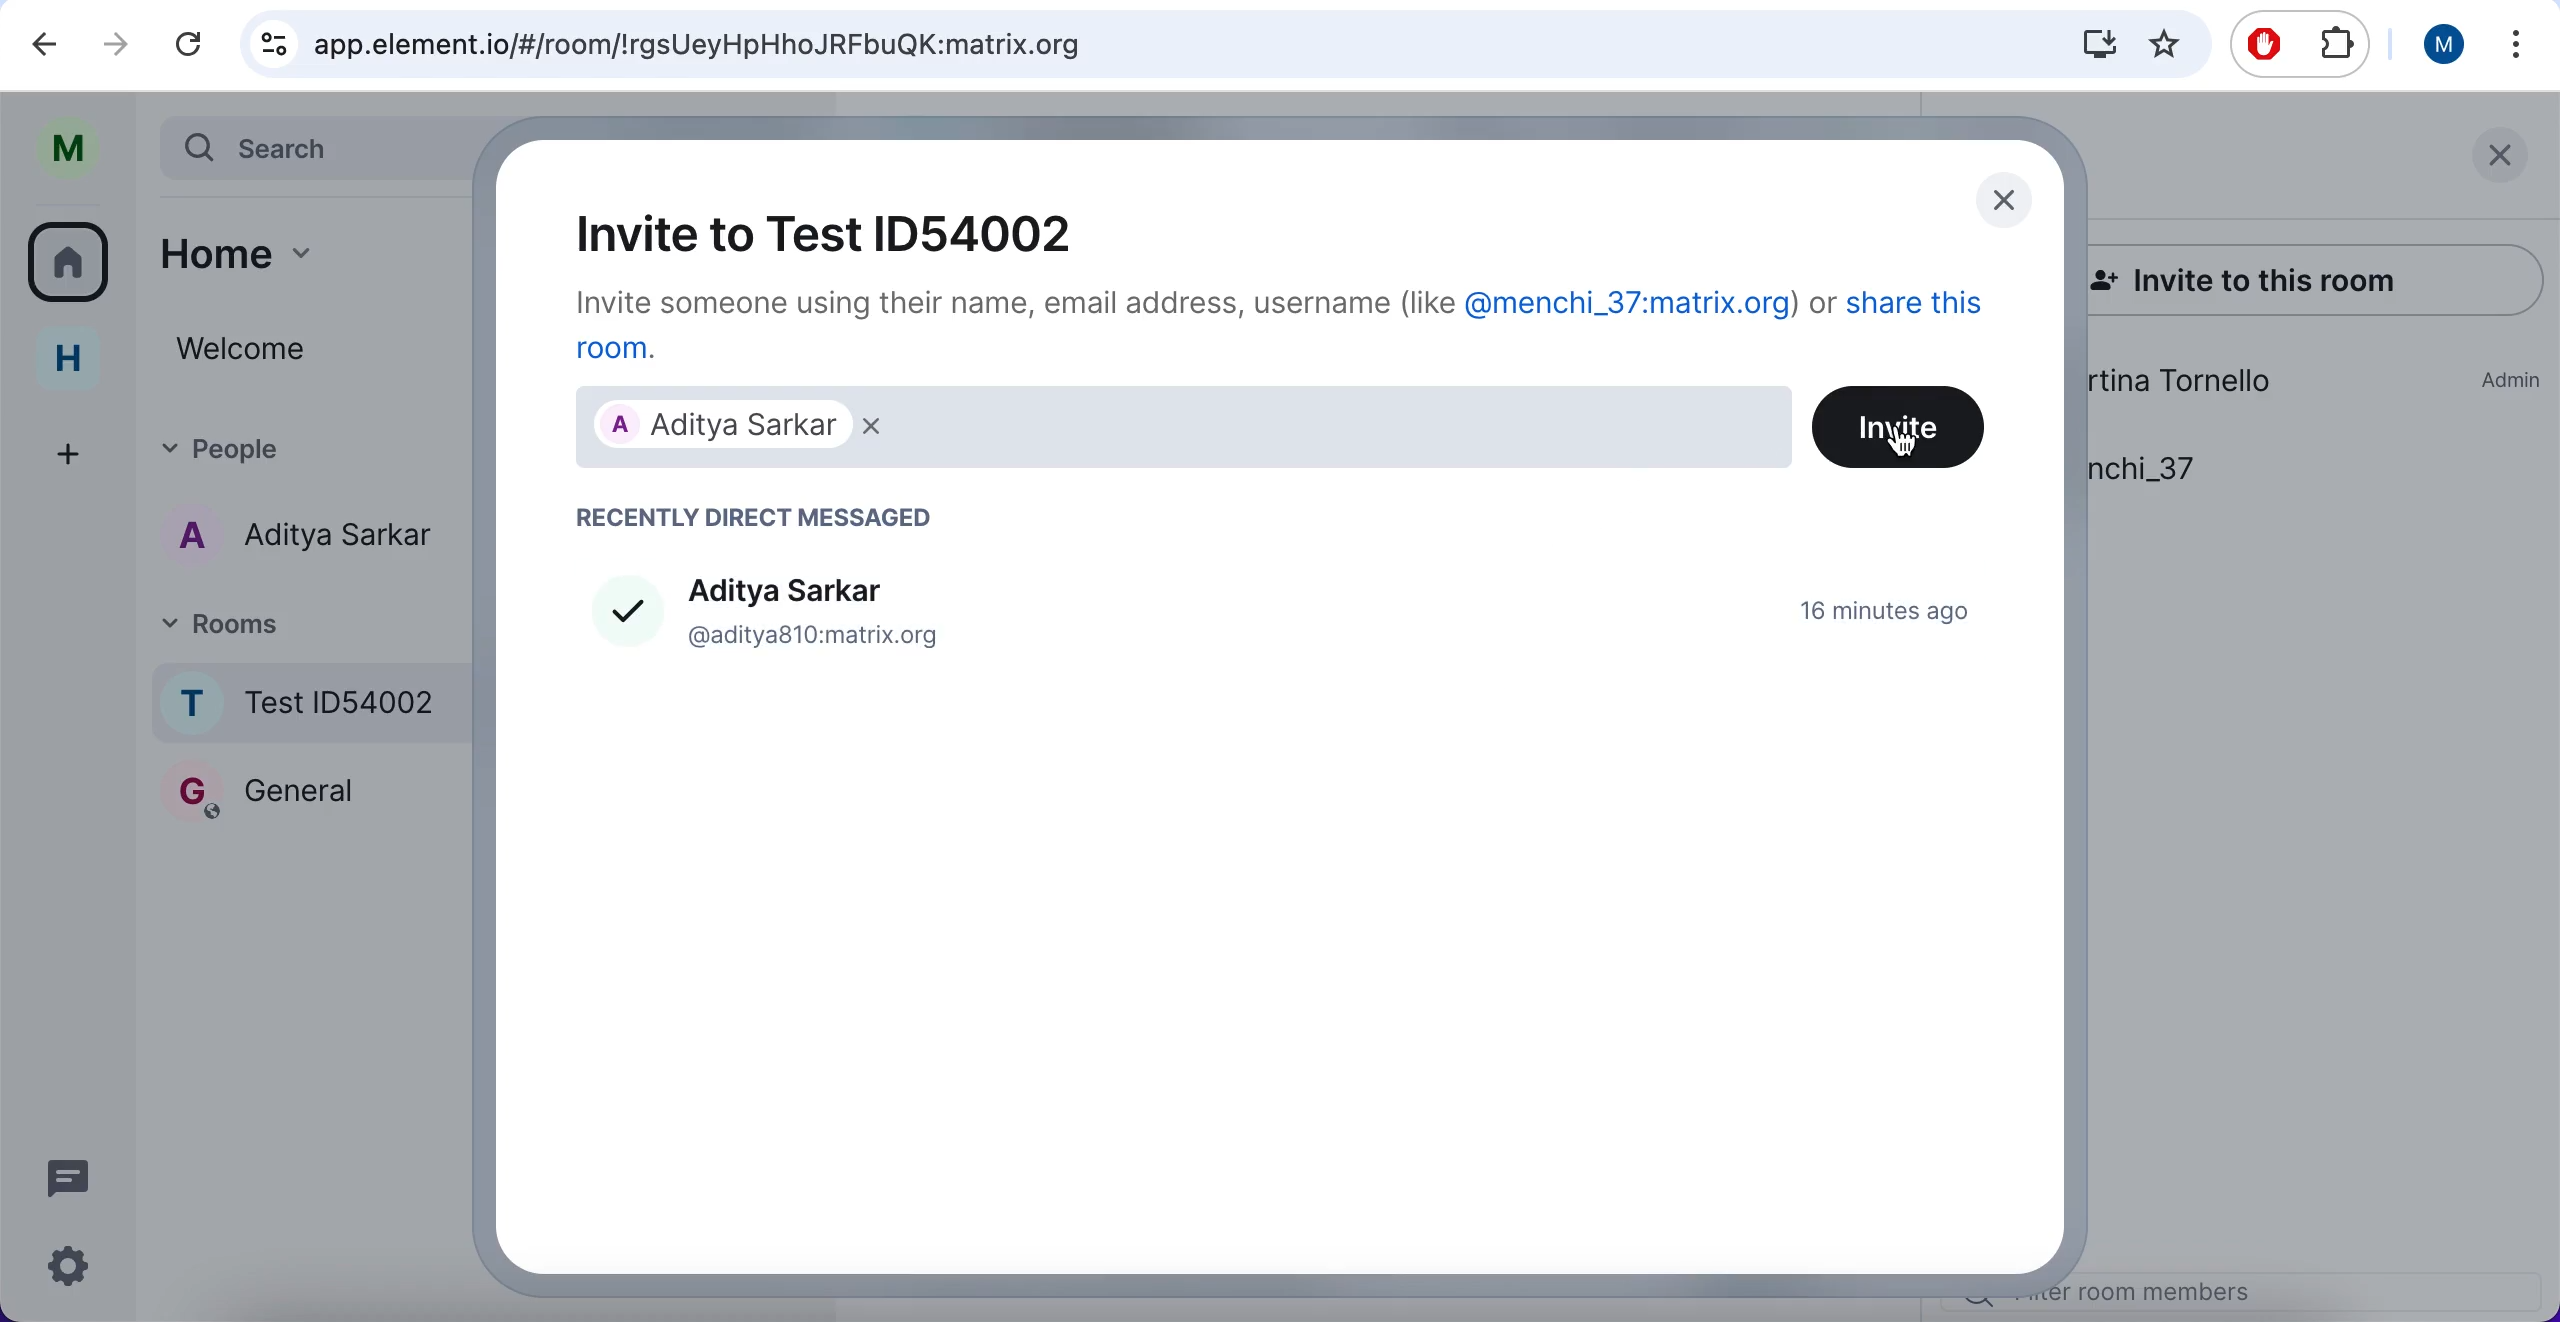 This screenshot has height=1322, width=2560. I want to click on ad block, so click(2264, 45).